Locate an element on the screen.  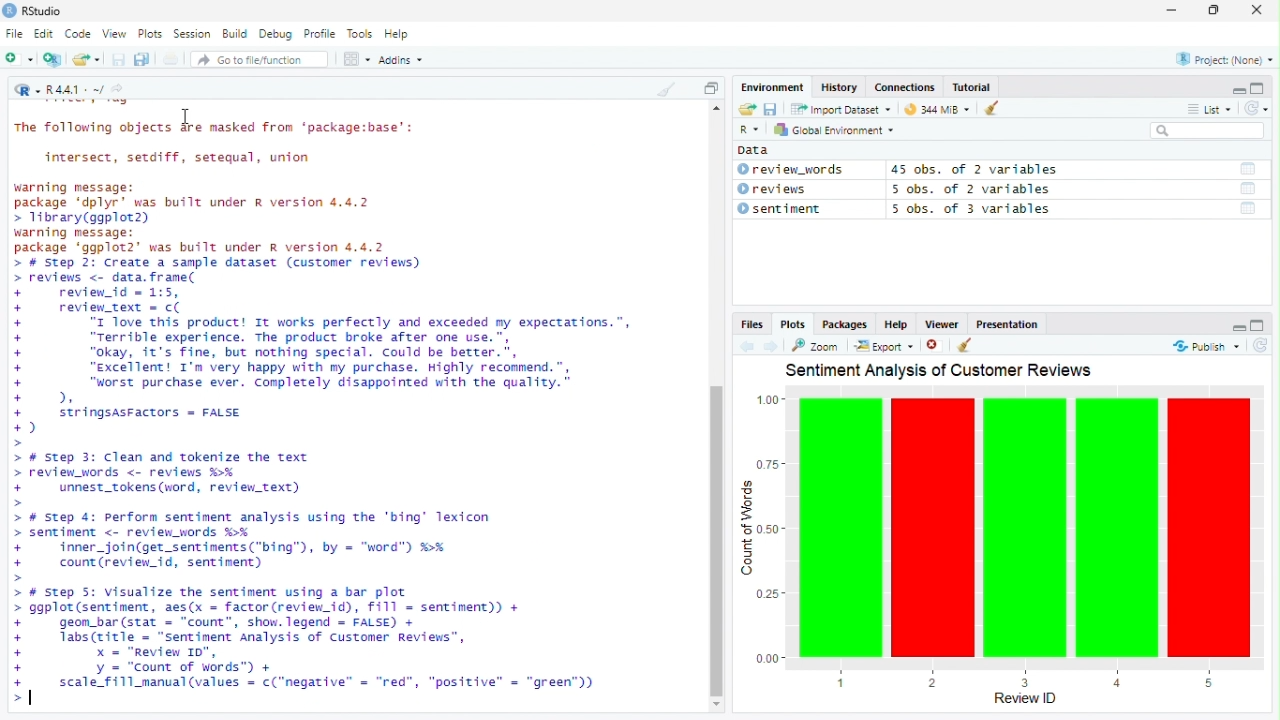
Search is located at coordinates (1208, 130).